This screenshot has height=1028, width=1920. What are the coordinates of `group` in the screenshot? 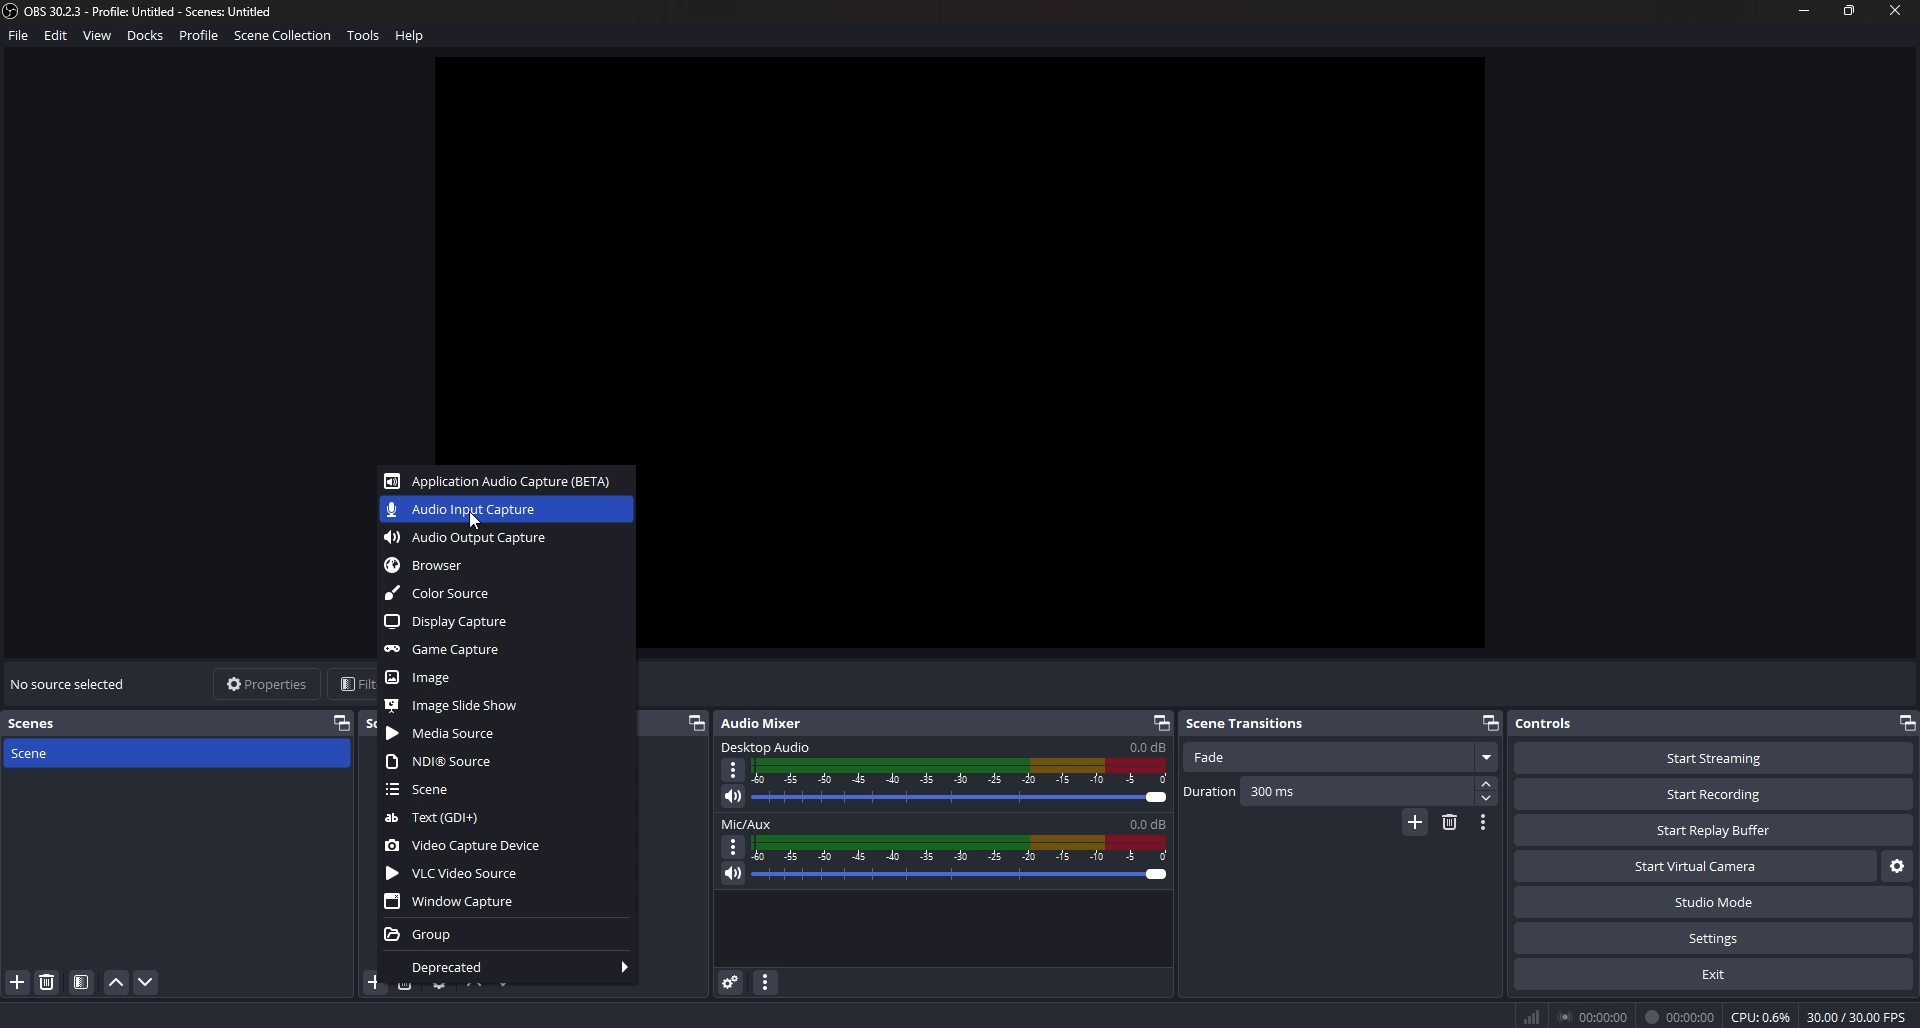 It's located at (506, 933).